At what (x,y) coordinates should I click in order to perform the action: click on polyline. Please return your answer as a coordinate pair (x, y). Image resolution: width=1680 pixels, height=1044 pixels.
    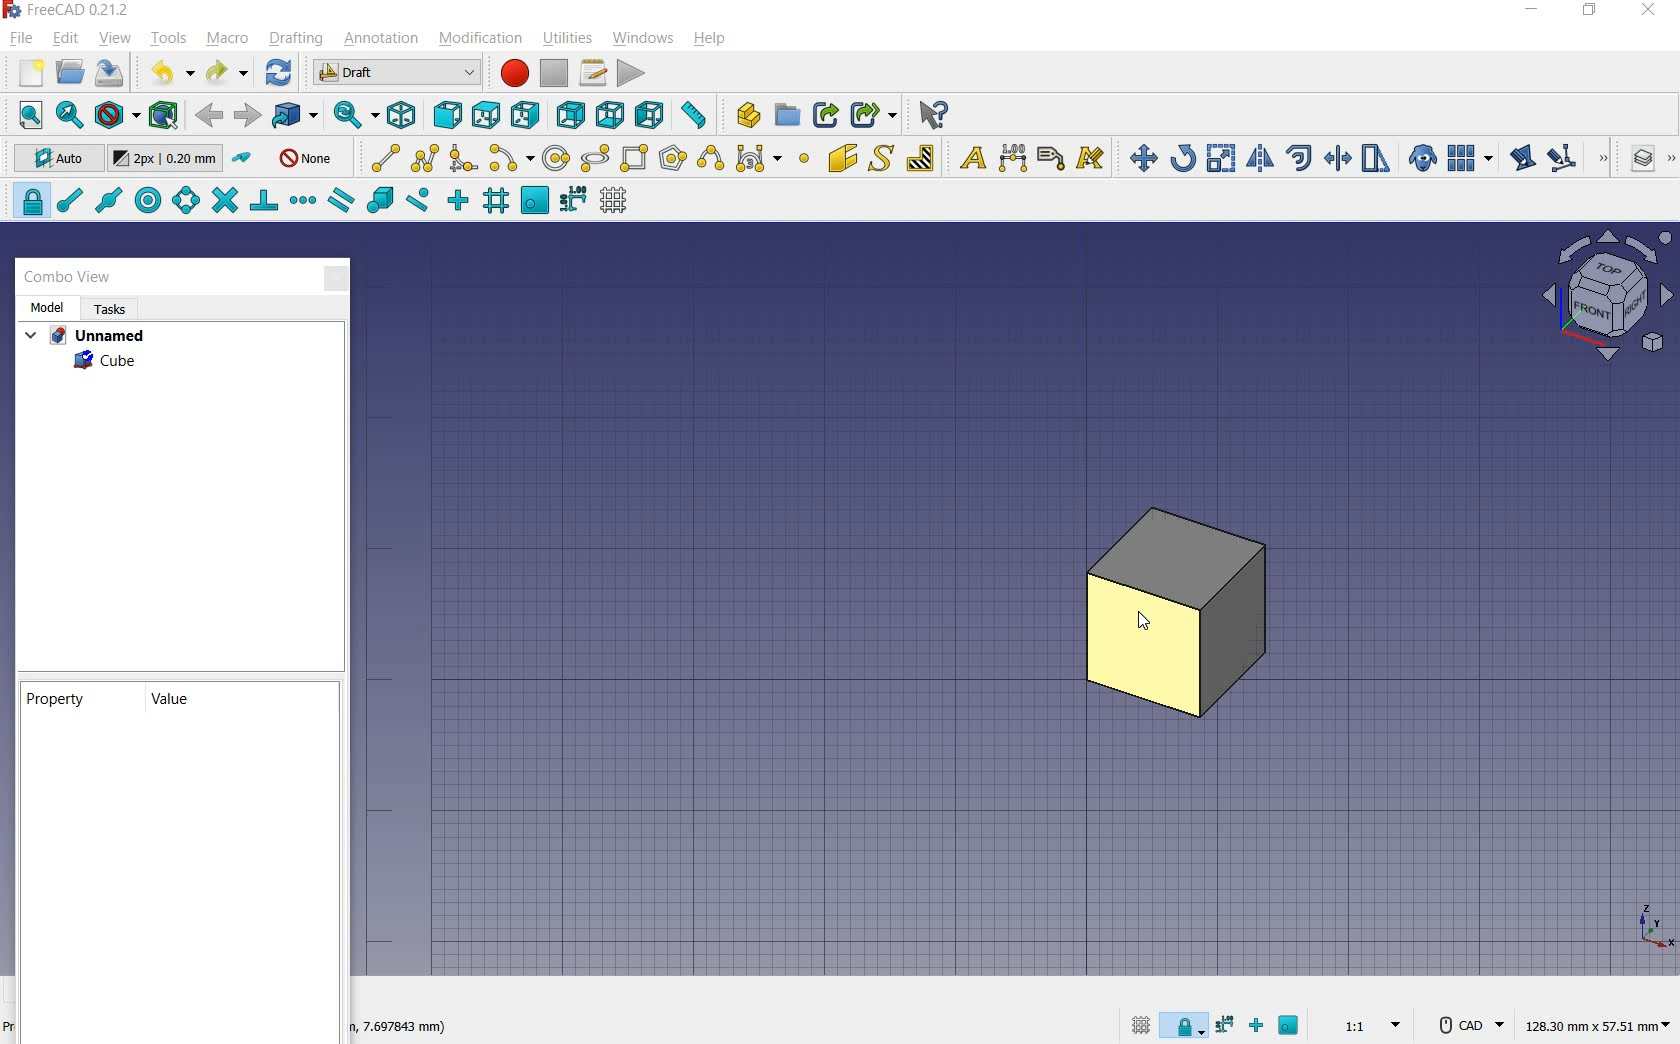
    Looking at the image, I should click on (426, 159).